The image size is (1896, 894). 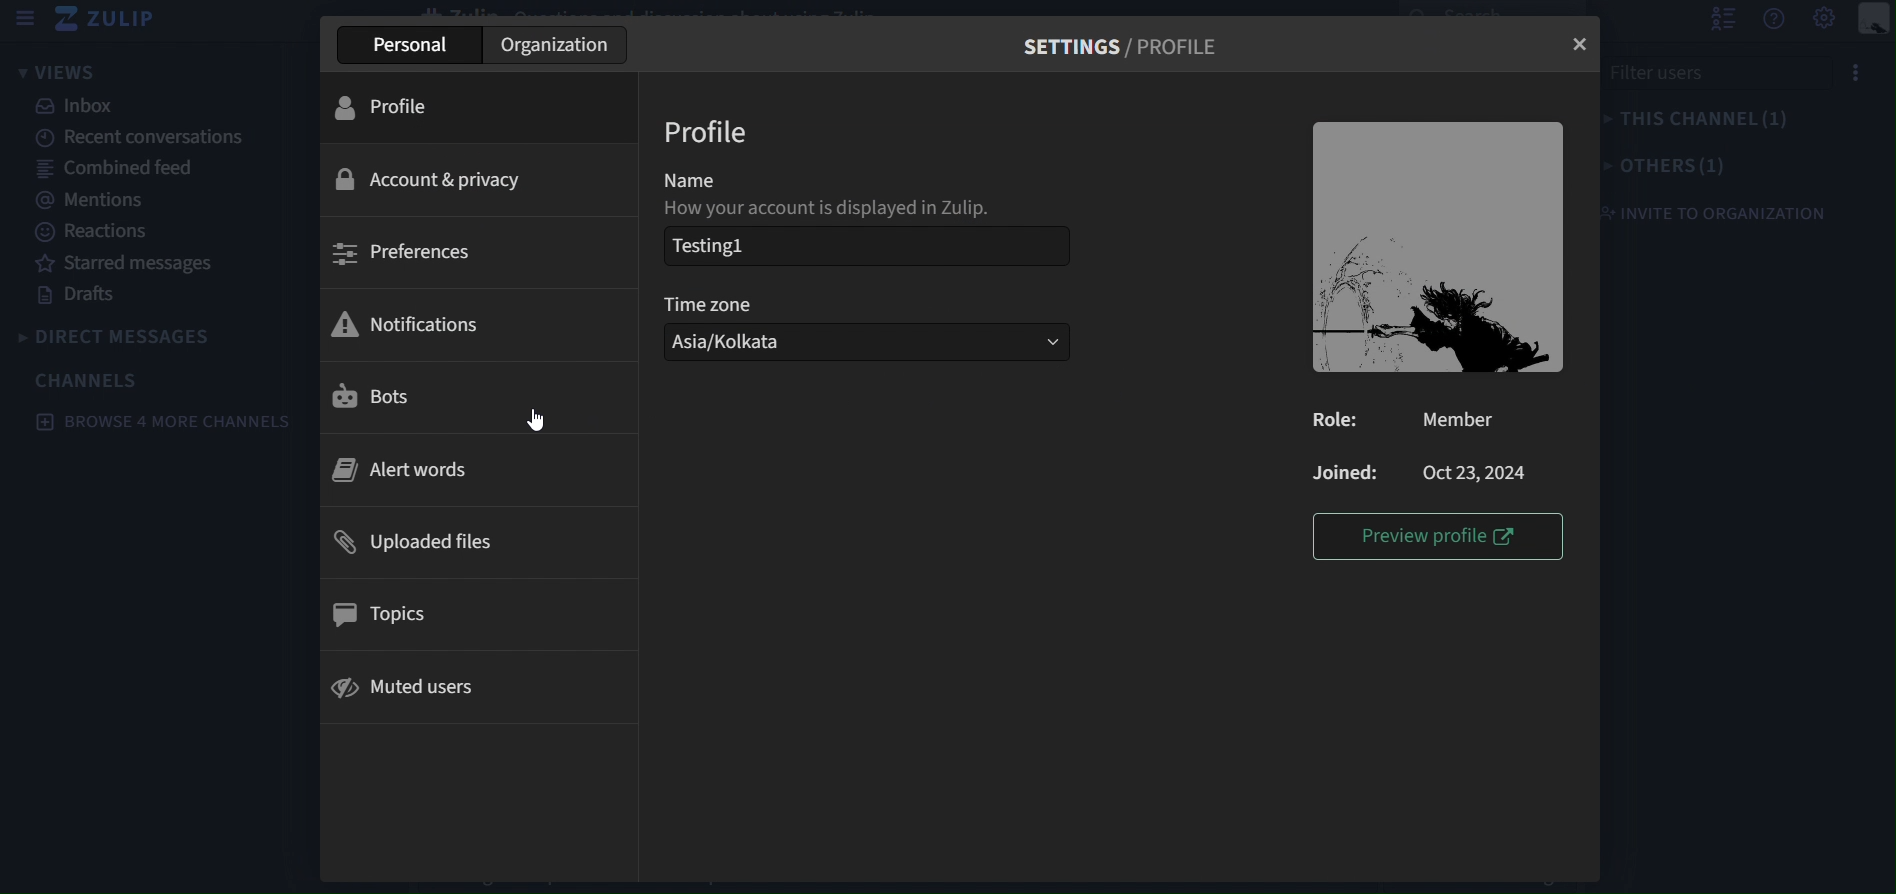 I want to click on How you account is displayed in zulip, so click(x=822, y=211).